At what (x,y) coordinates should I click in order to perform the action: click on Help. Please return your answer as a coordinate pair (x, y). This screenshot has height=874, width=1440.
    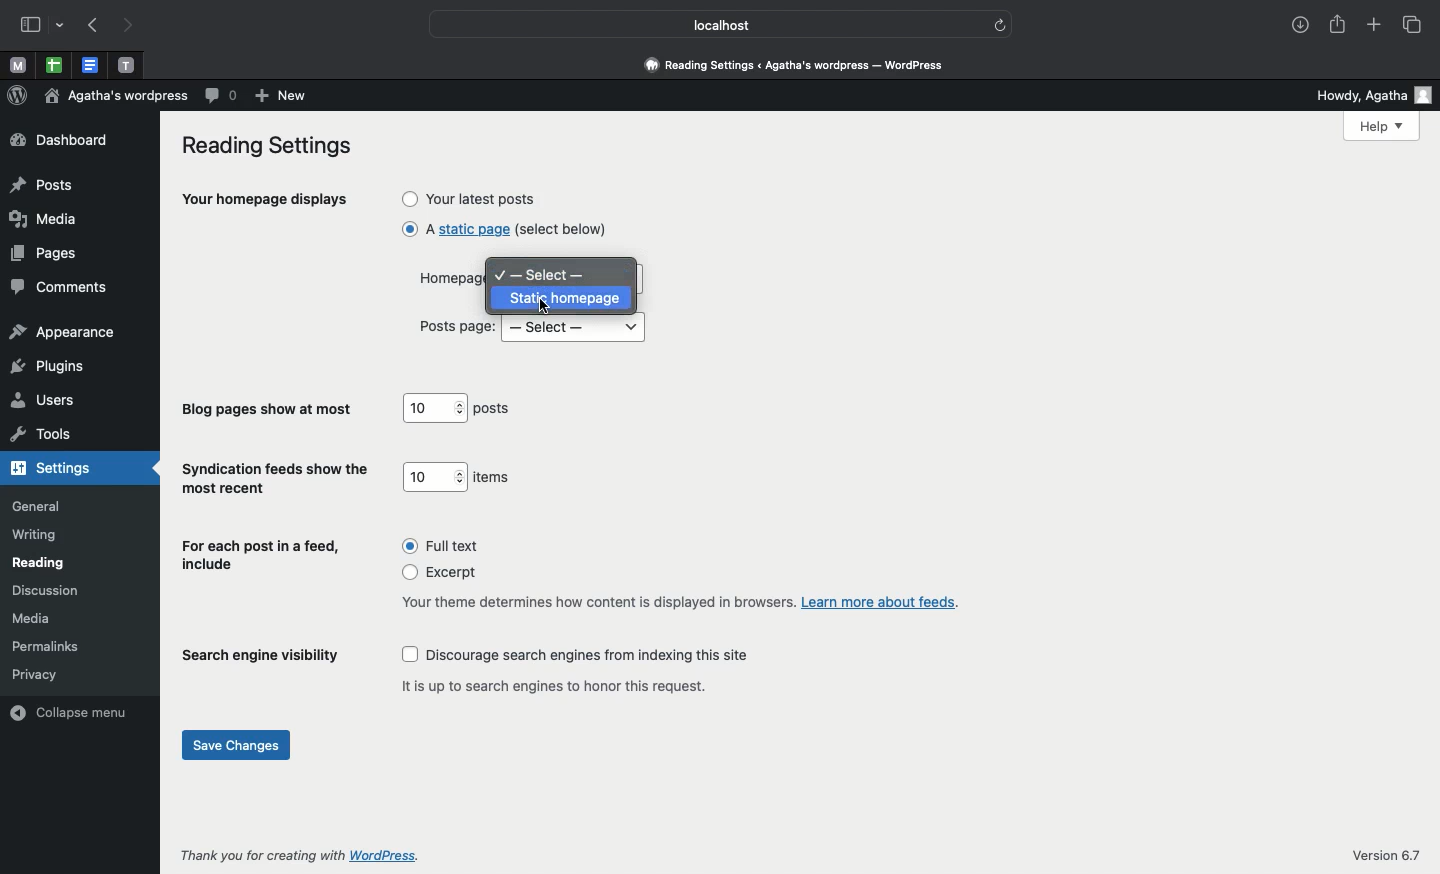
    Looking at the image, I should click on (1381, 127).